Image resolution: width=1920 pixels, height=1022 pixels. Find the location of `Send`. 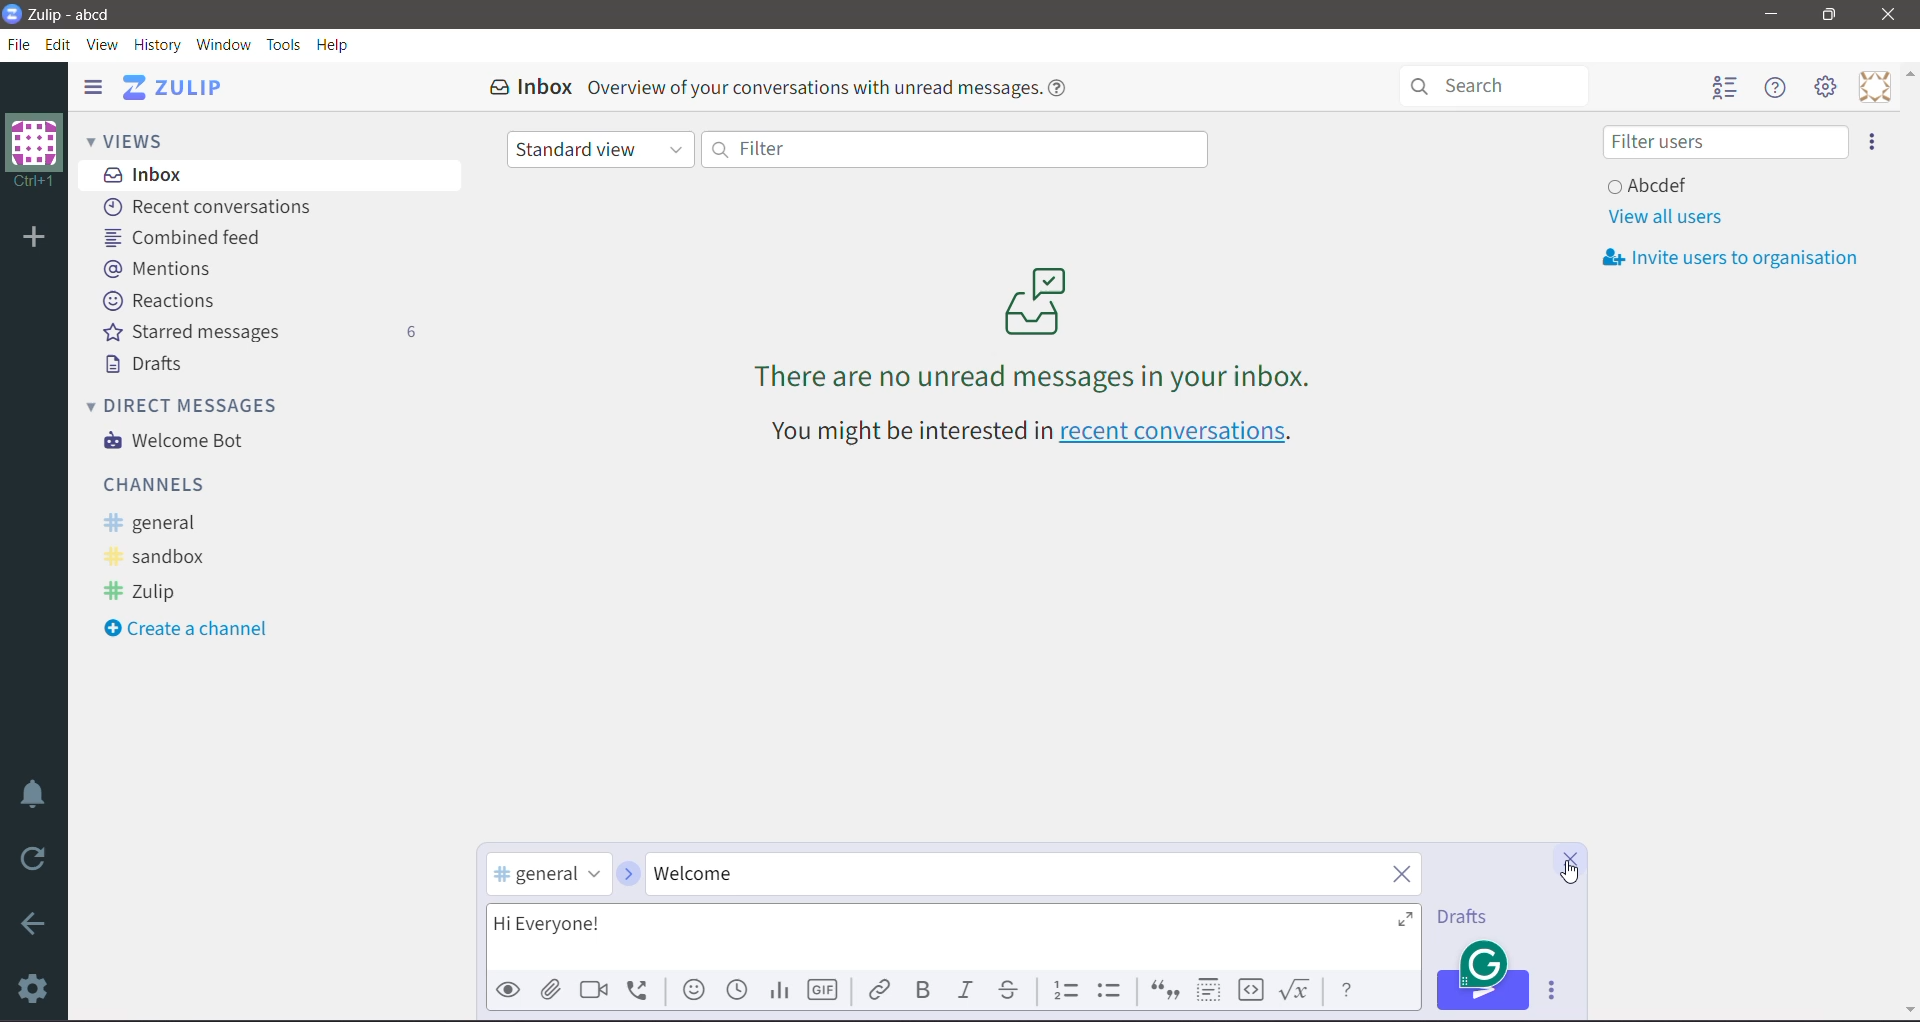

Send is located at coordinates (1483, 990).